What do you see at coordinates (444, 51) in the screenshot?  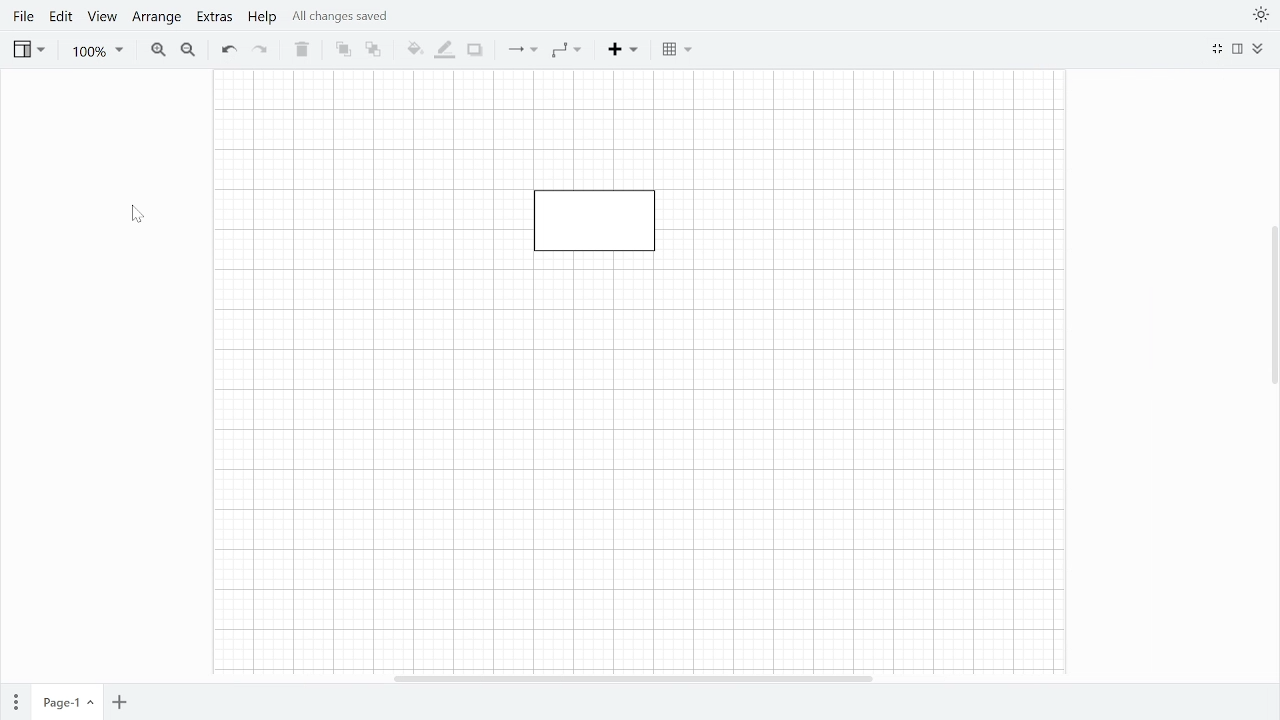 I see `Fill line` at bounding box center [444, 51].